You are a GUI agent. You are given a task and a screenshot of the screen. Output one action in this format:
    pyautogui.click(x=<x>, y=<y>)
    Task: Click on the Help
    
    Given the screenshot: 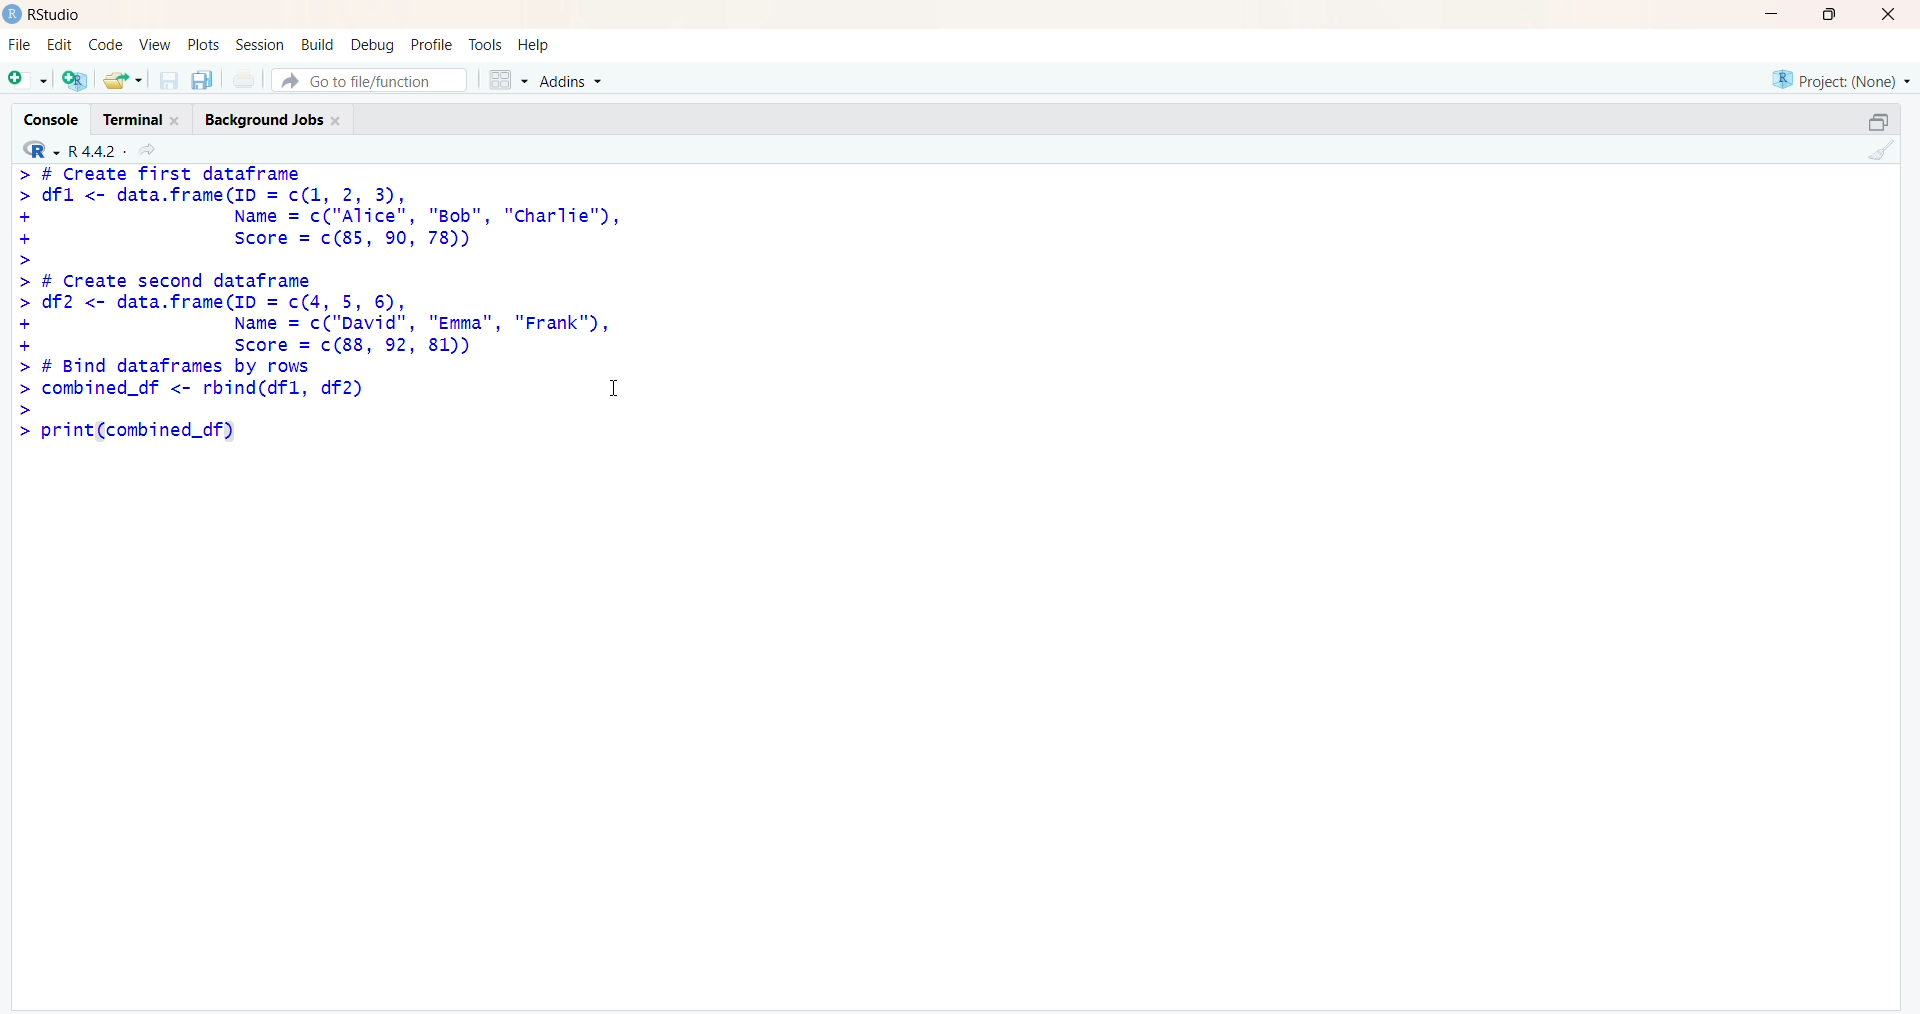 What is the action you would take?
    pyautogui.click(x=534, y=44)
    